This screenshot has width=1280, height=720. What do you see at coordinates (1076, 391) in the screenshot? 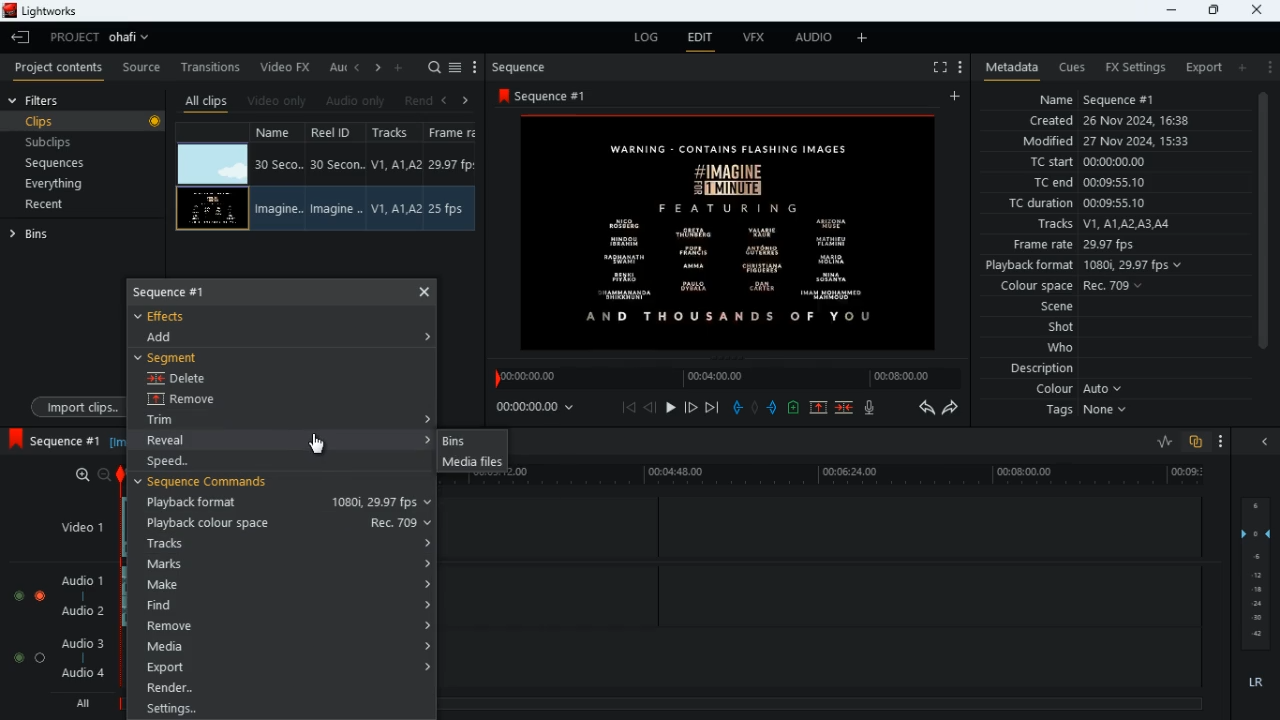
I see `colour` at bounding box center [1076, 391].